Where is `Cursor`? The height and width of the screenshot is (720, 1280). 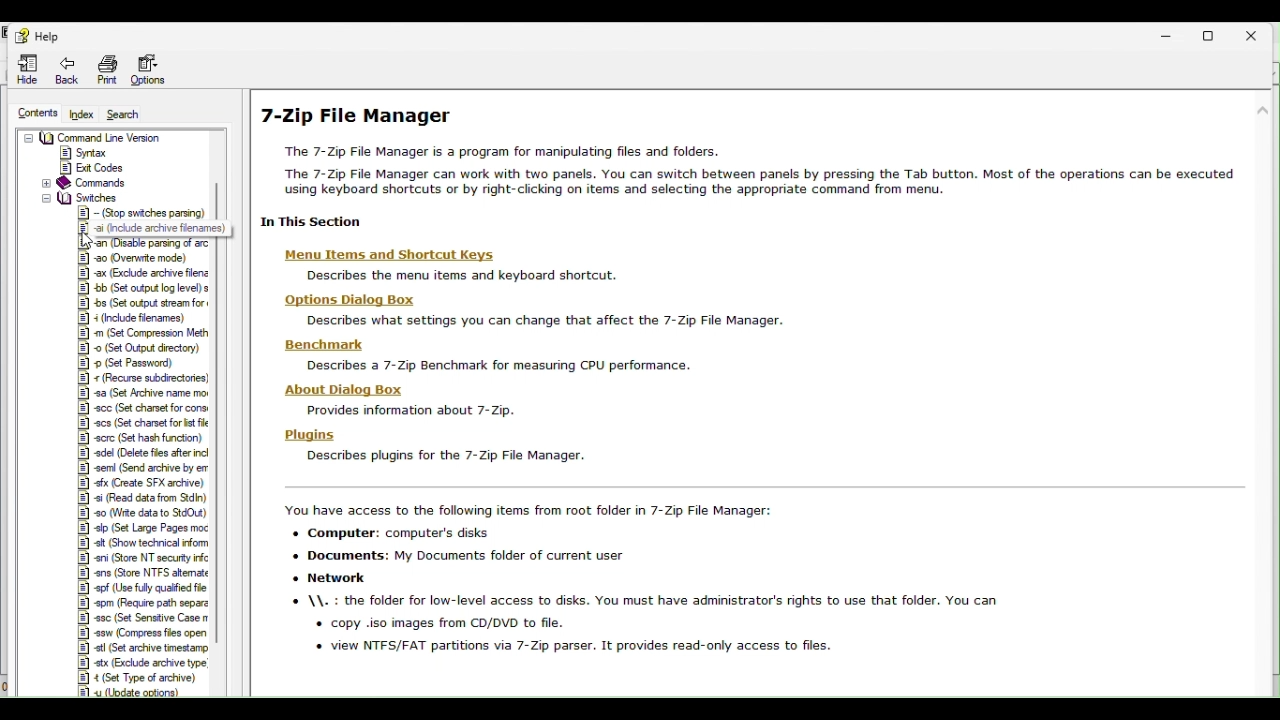
Cursor is located at coordinates (87, 243).